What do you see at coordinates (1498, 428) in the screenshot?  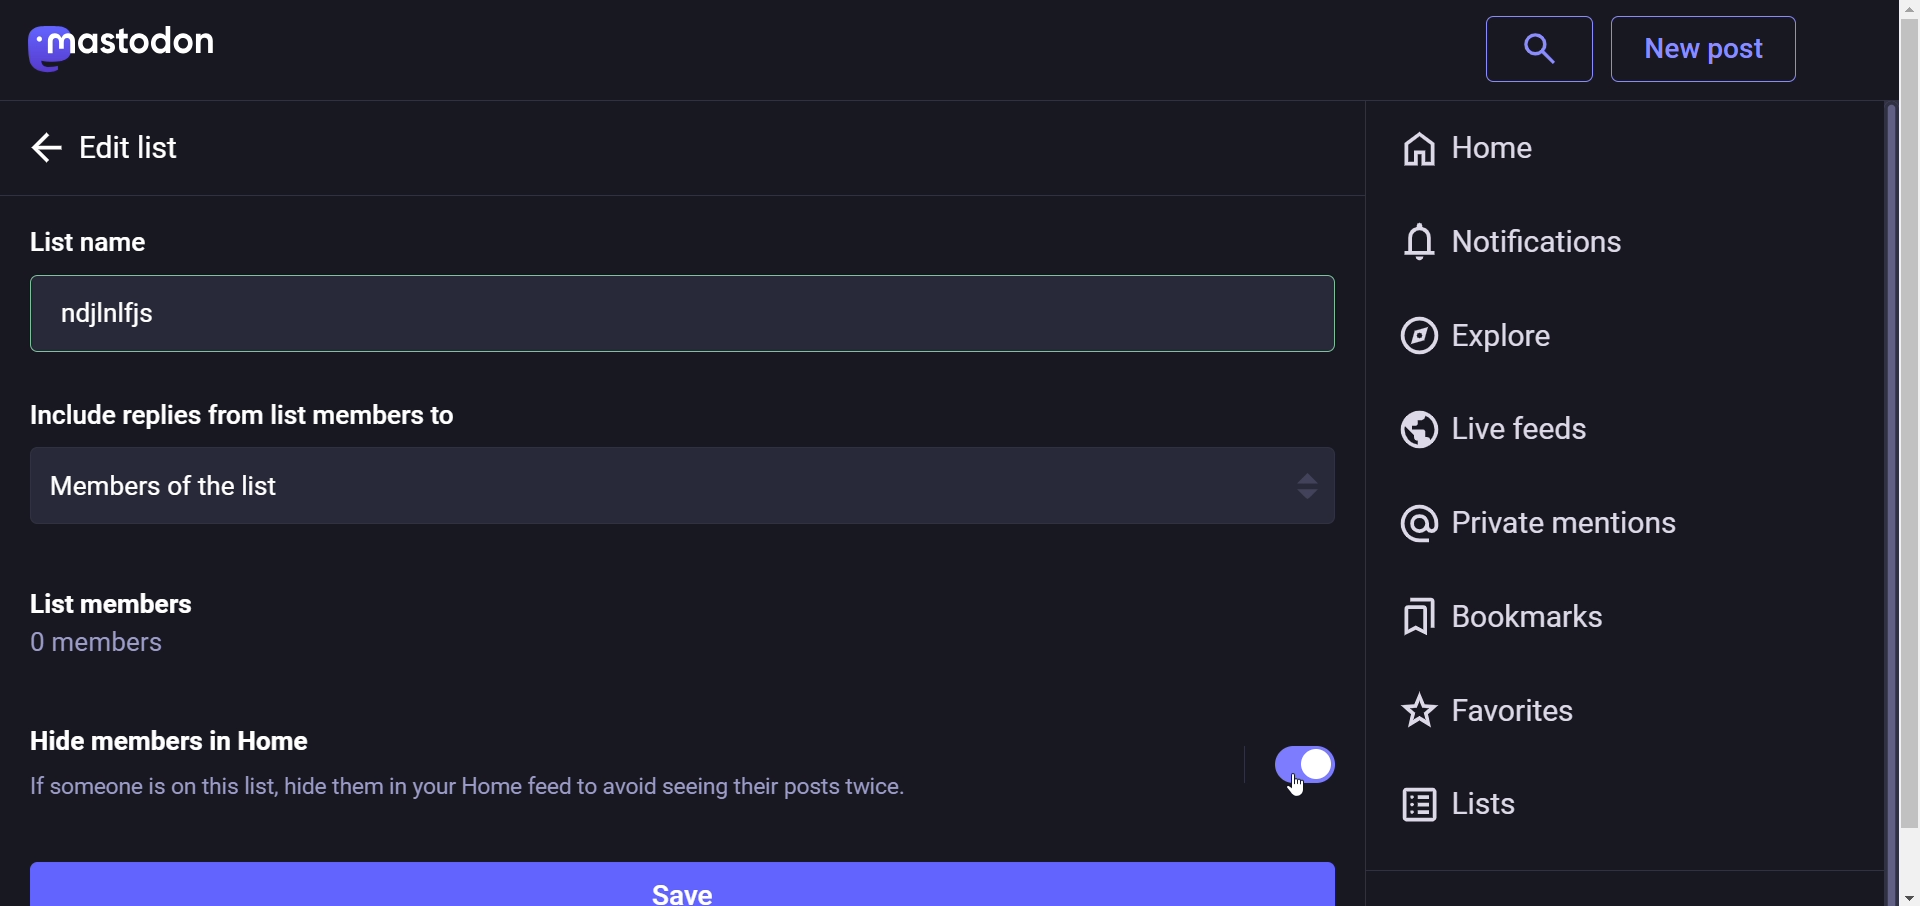 I see `live feeds` at bounding box center [1498, 428].